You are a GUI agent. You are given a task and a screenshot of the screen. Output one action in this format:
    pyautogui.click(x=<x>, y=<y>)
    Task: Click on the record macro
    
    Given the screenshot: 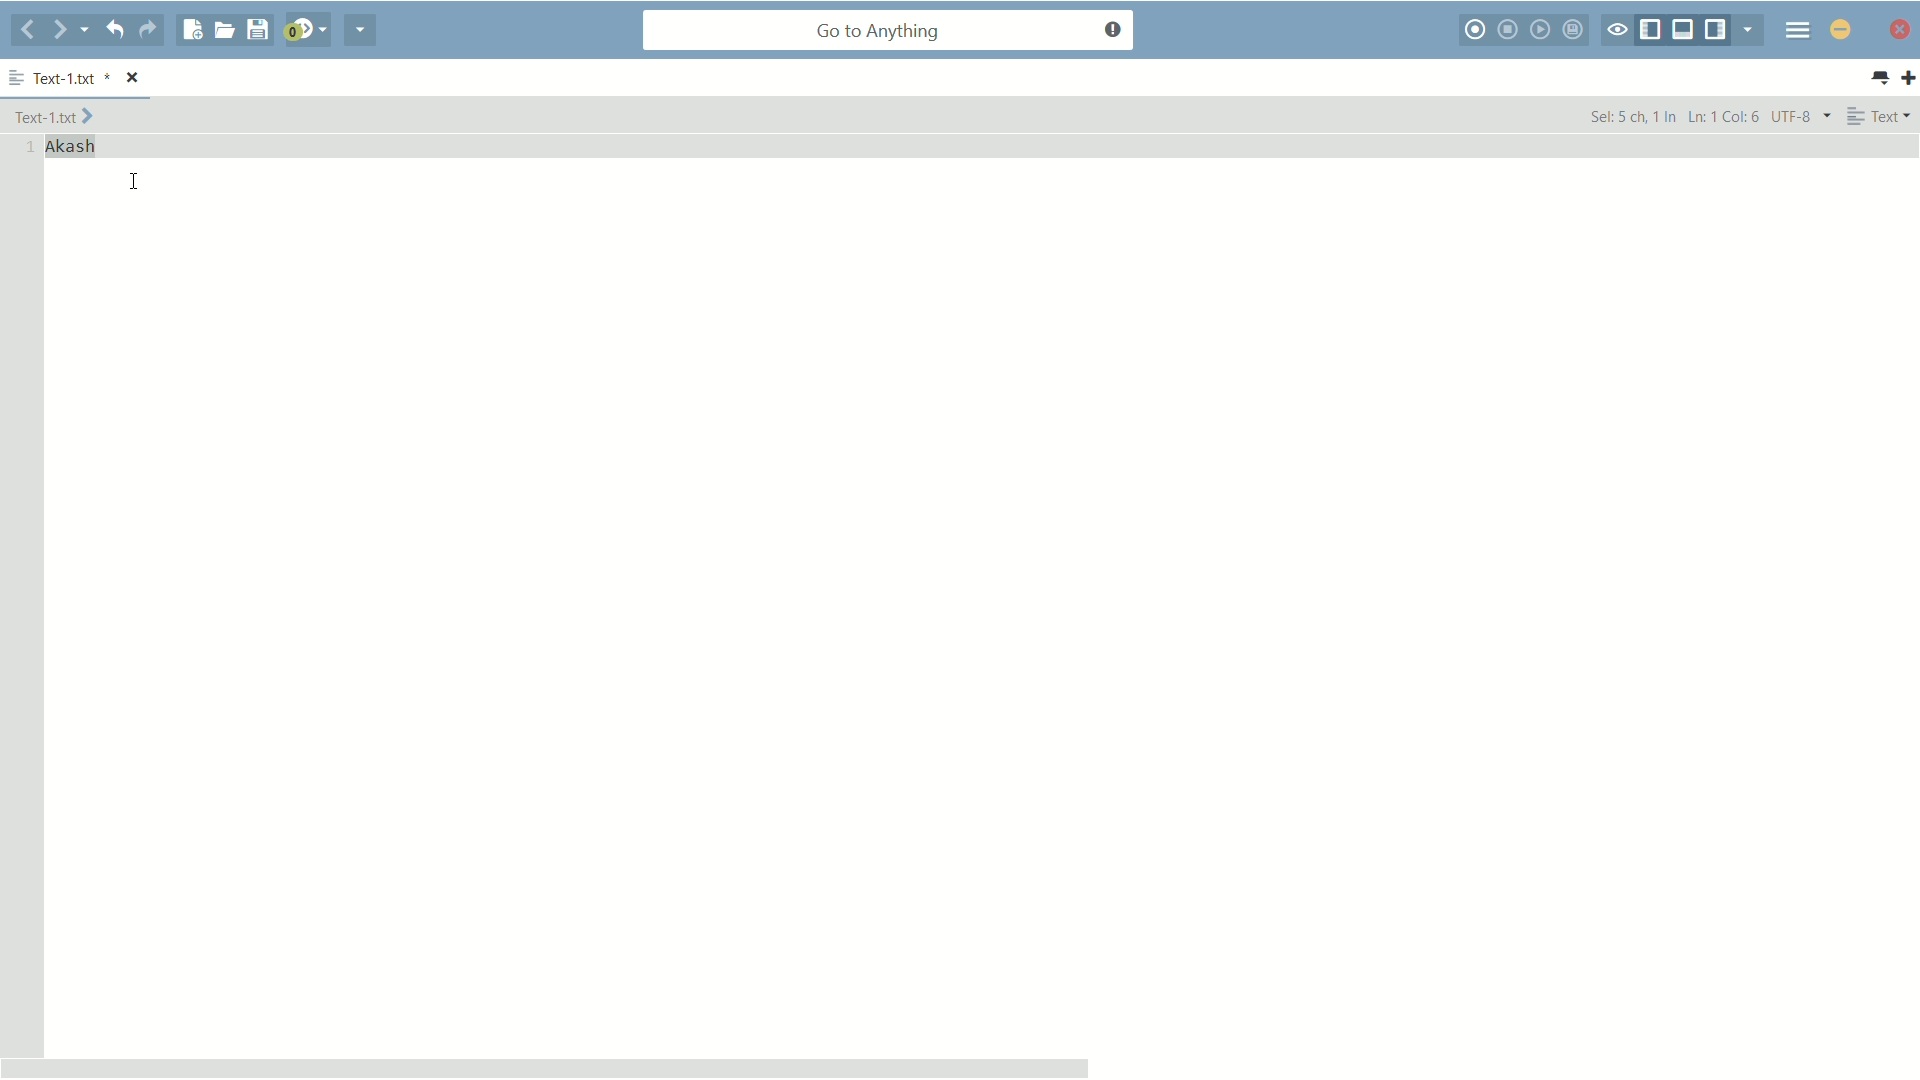 What is the action you would take?
    pyautogui.click(x=1477, y=30)
    